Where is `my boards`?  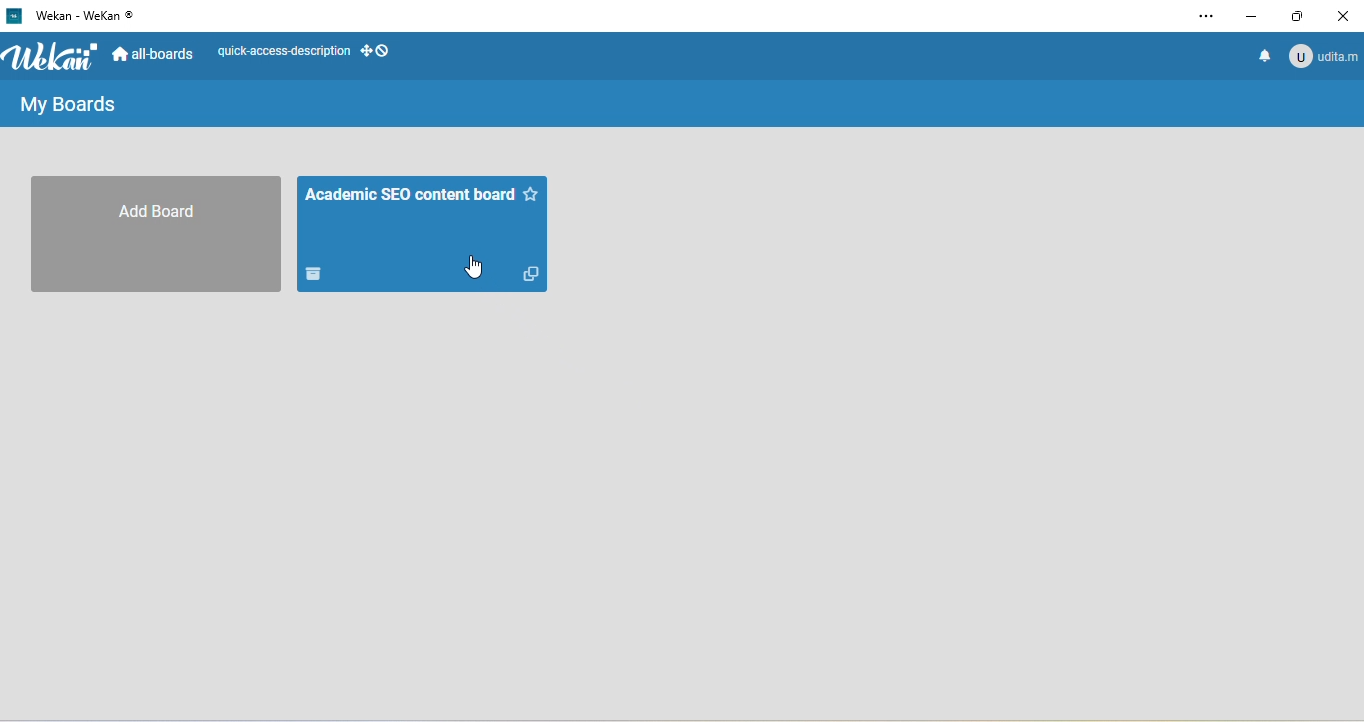
my boards is located at coordinates (80, 107).